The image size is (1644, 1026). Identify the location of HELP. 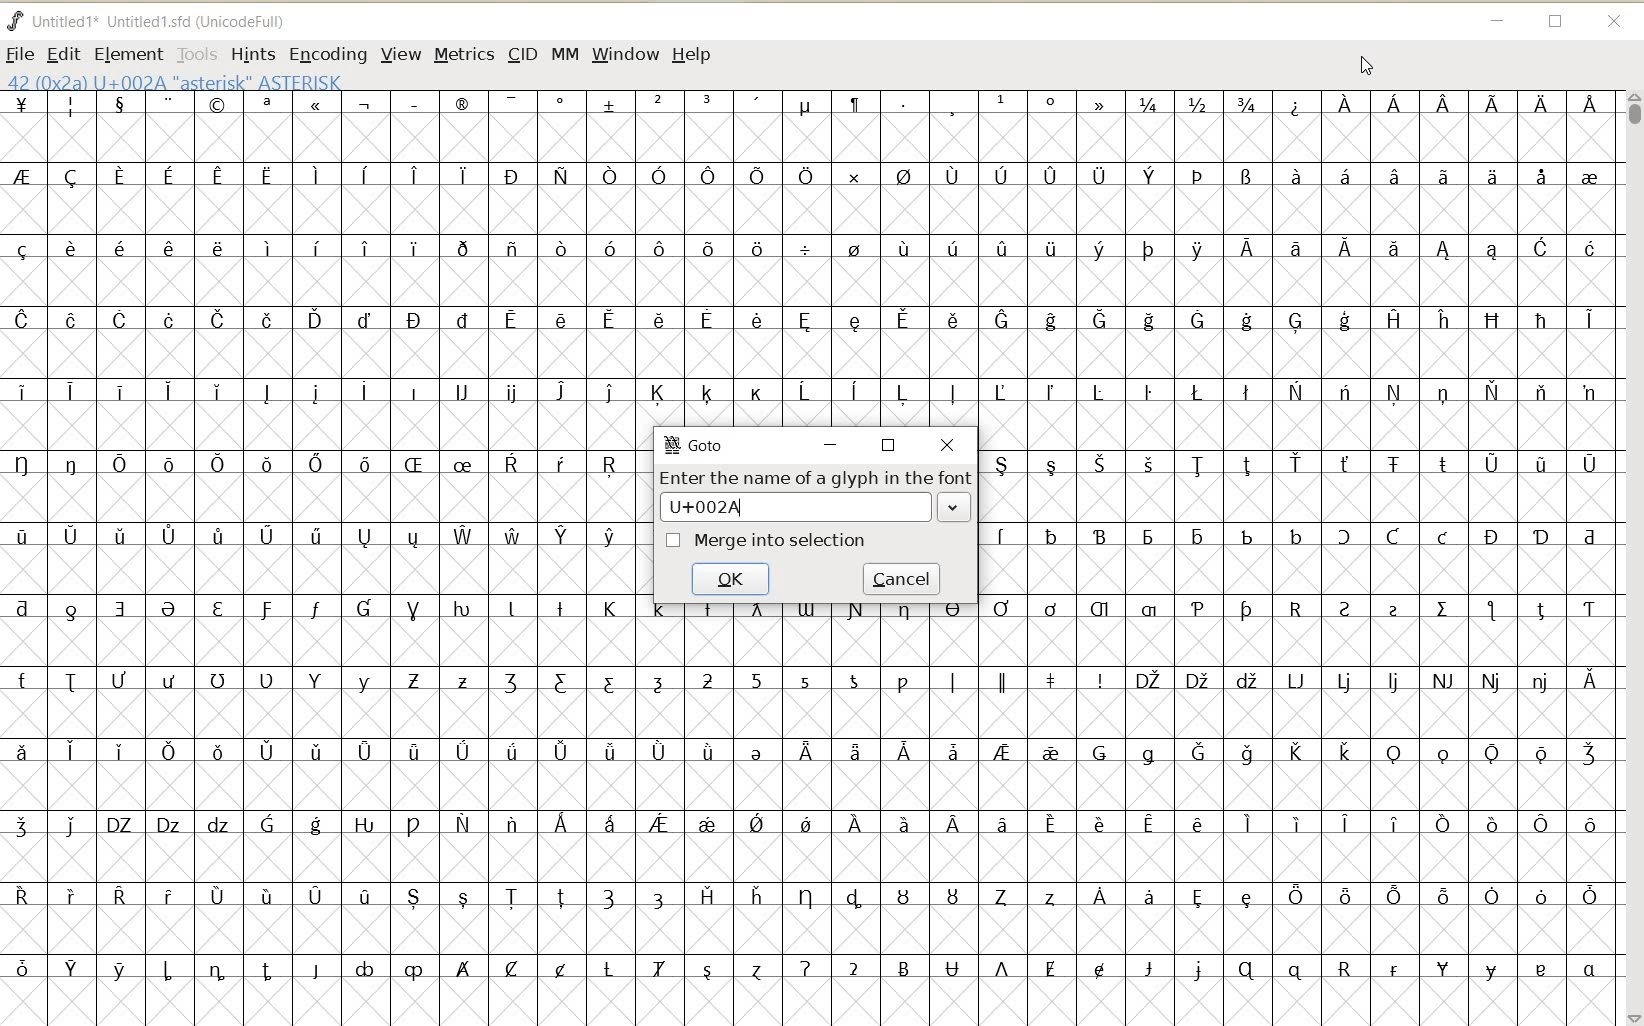
(691, 56).